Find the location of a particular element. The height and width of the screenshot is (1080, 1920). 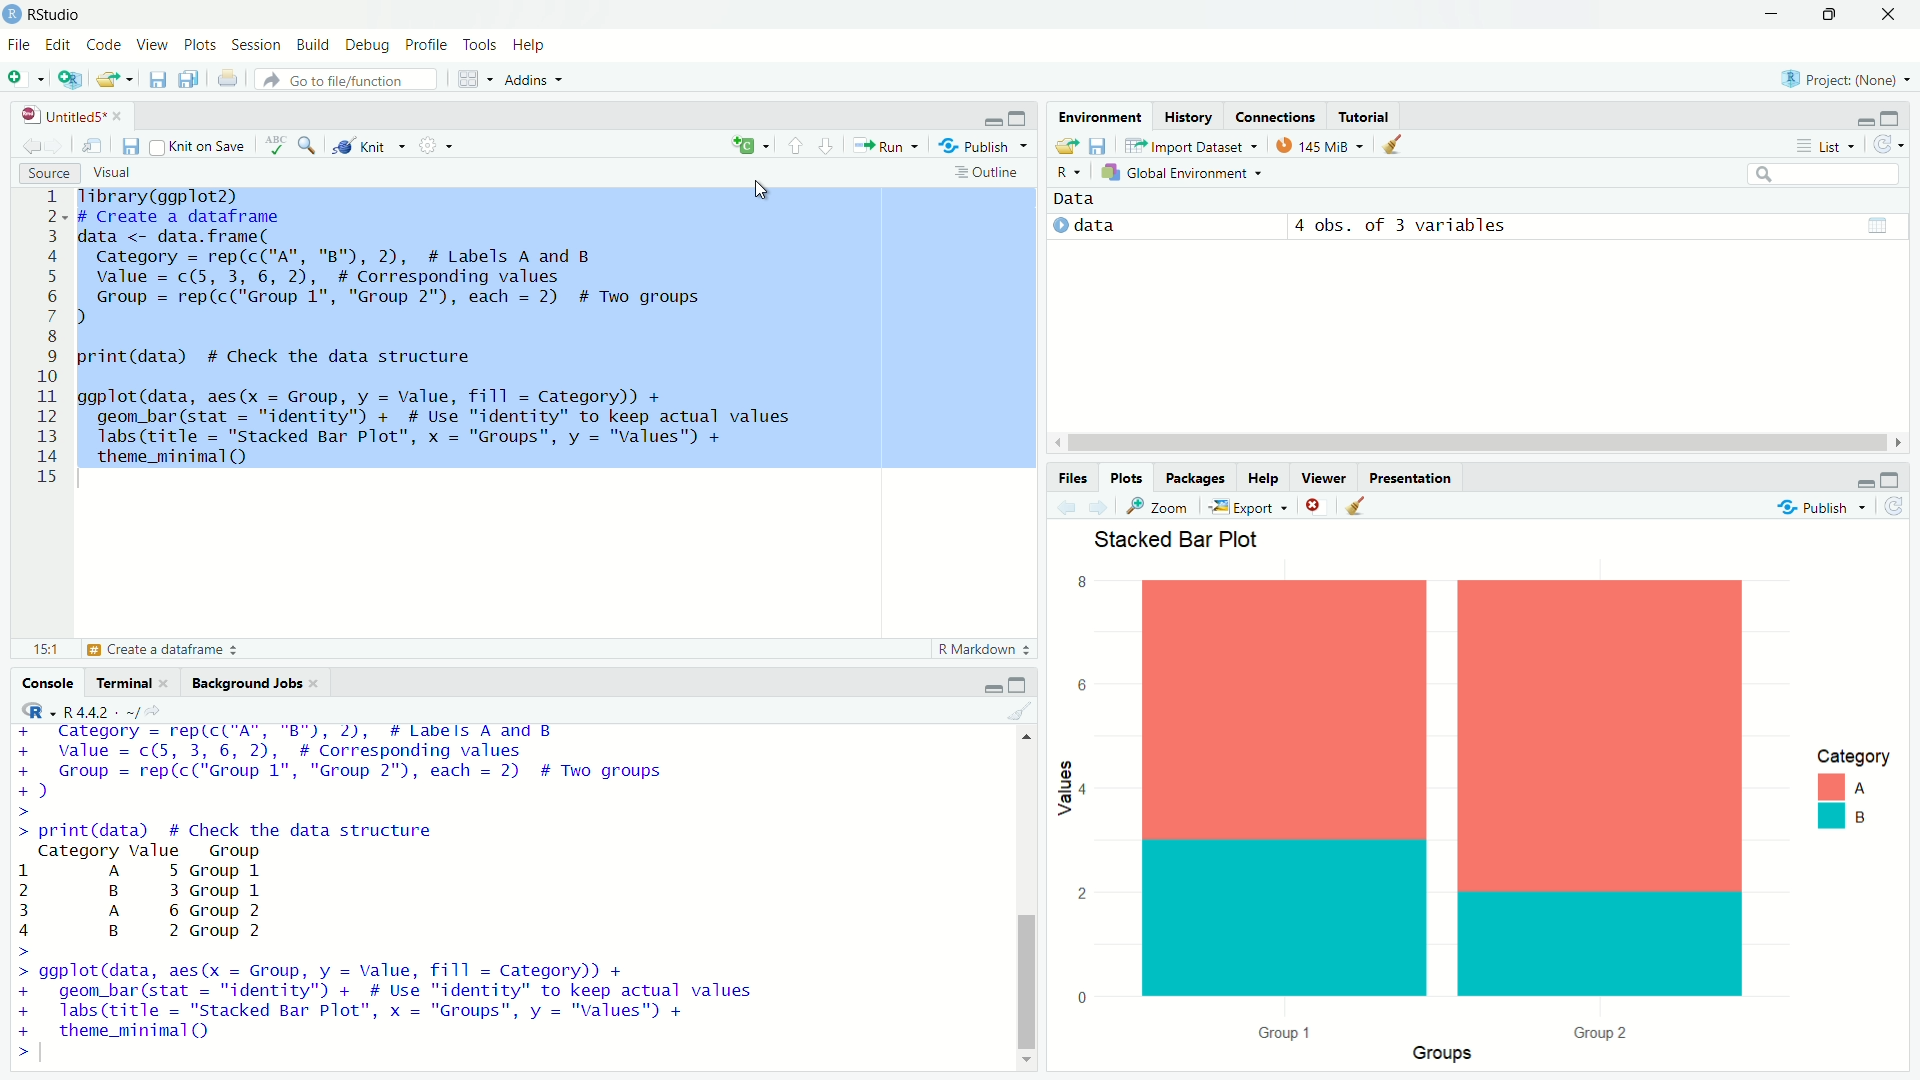

Tutotiral is located at coordinates (1365, 115).